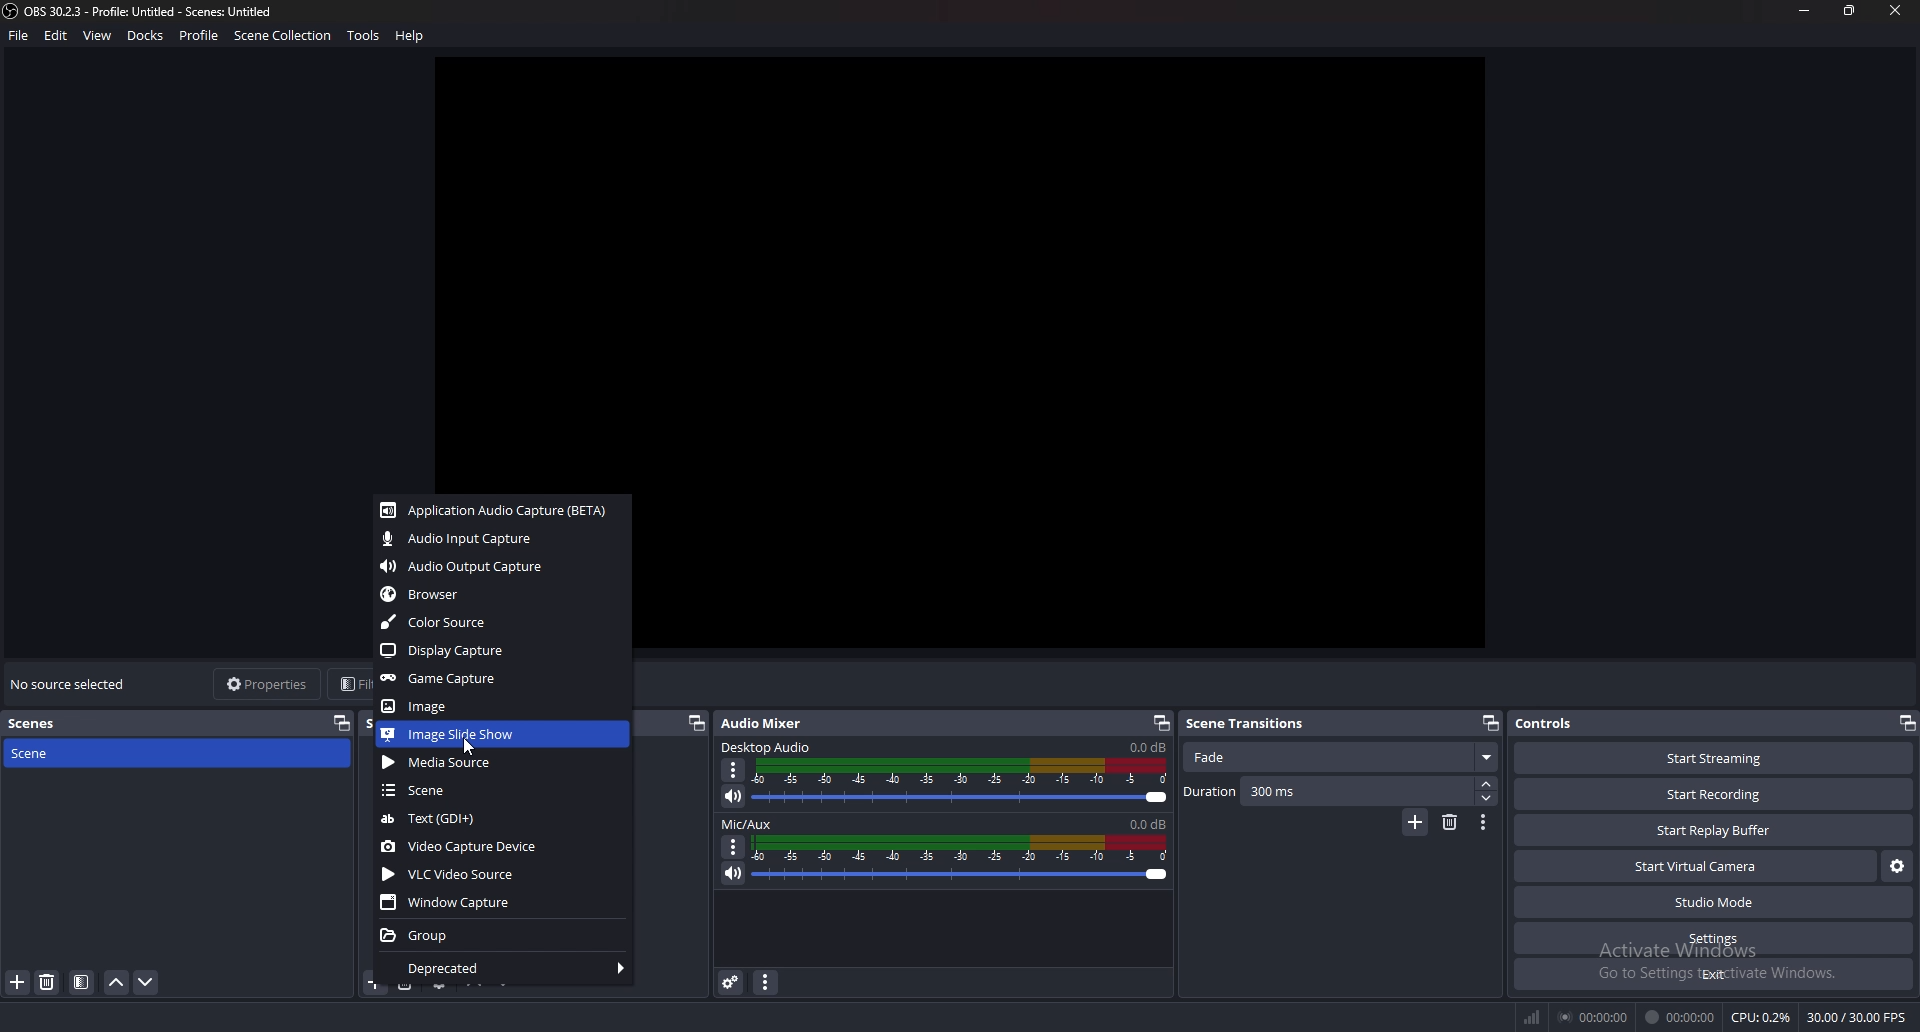 The width and height of the screenshot is (1920, 1032). I want to click on studio mode, so click(1712, 903).